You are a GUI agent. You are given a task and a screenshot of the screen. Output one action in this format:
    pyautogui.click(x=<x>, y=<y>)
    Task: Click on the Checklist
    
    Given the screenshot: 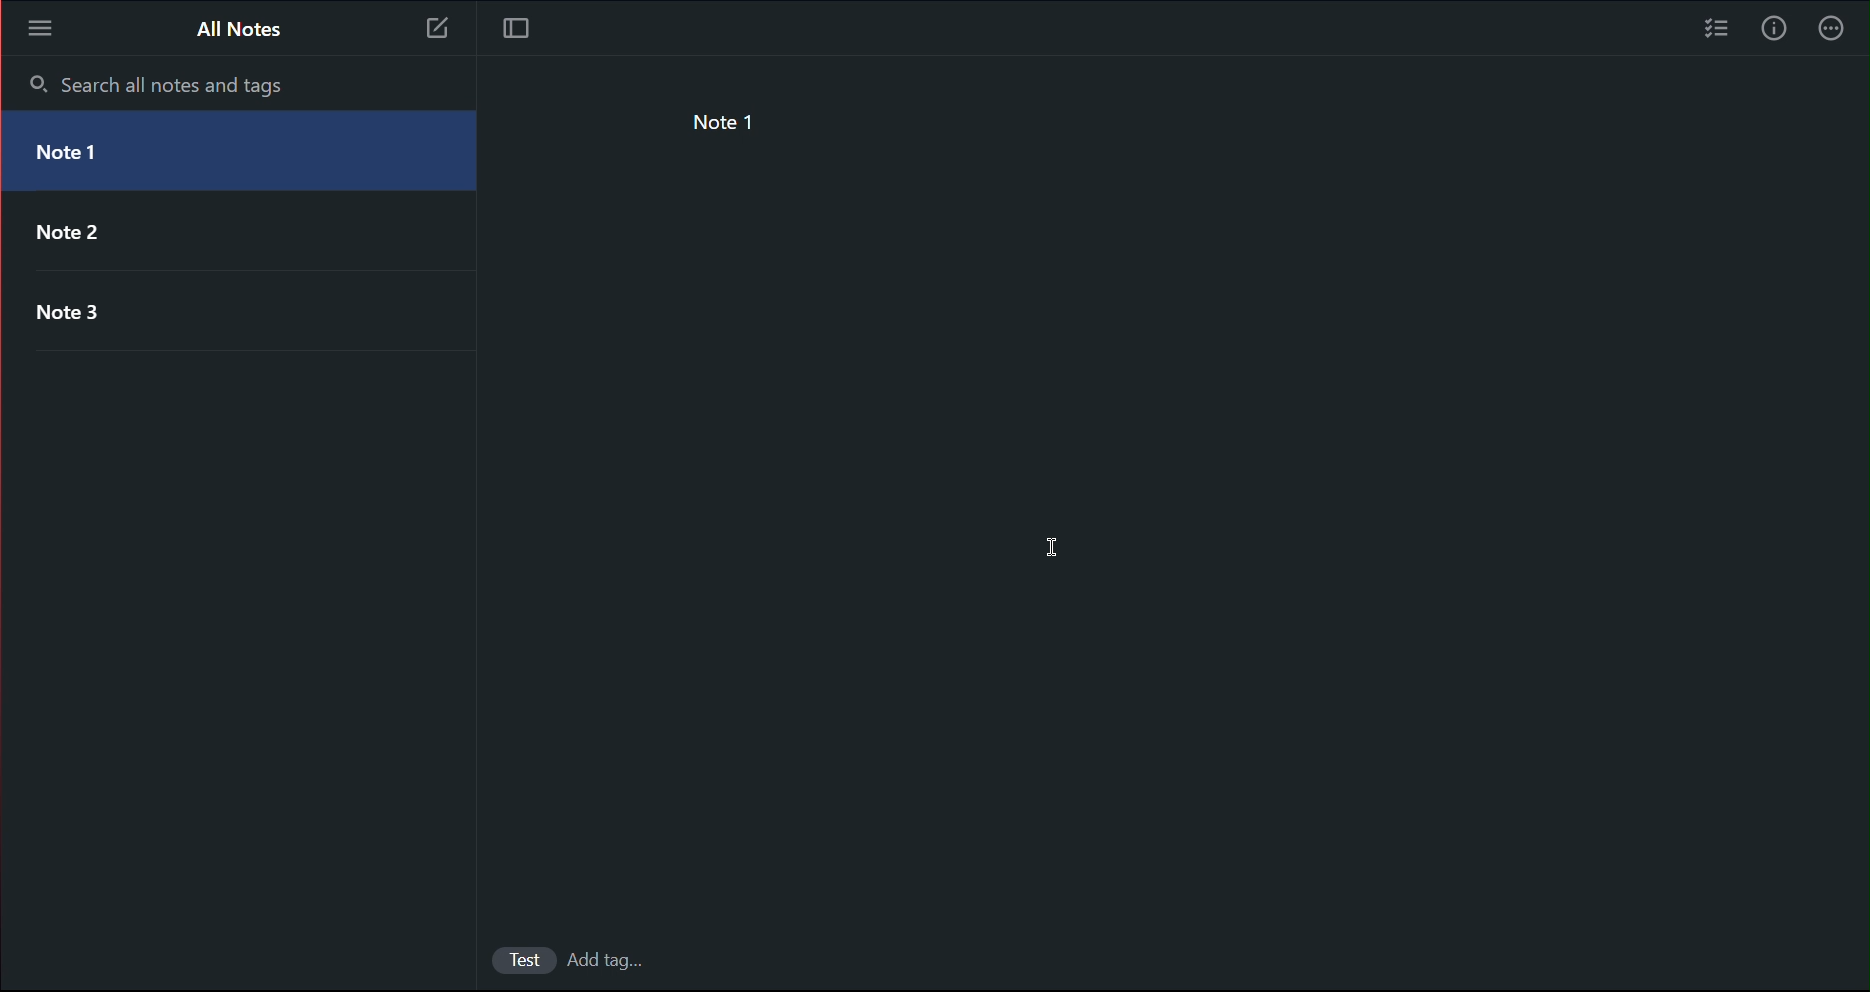 What is the action you would take?
    pyautogui.click(x=1710, y=28)
    